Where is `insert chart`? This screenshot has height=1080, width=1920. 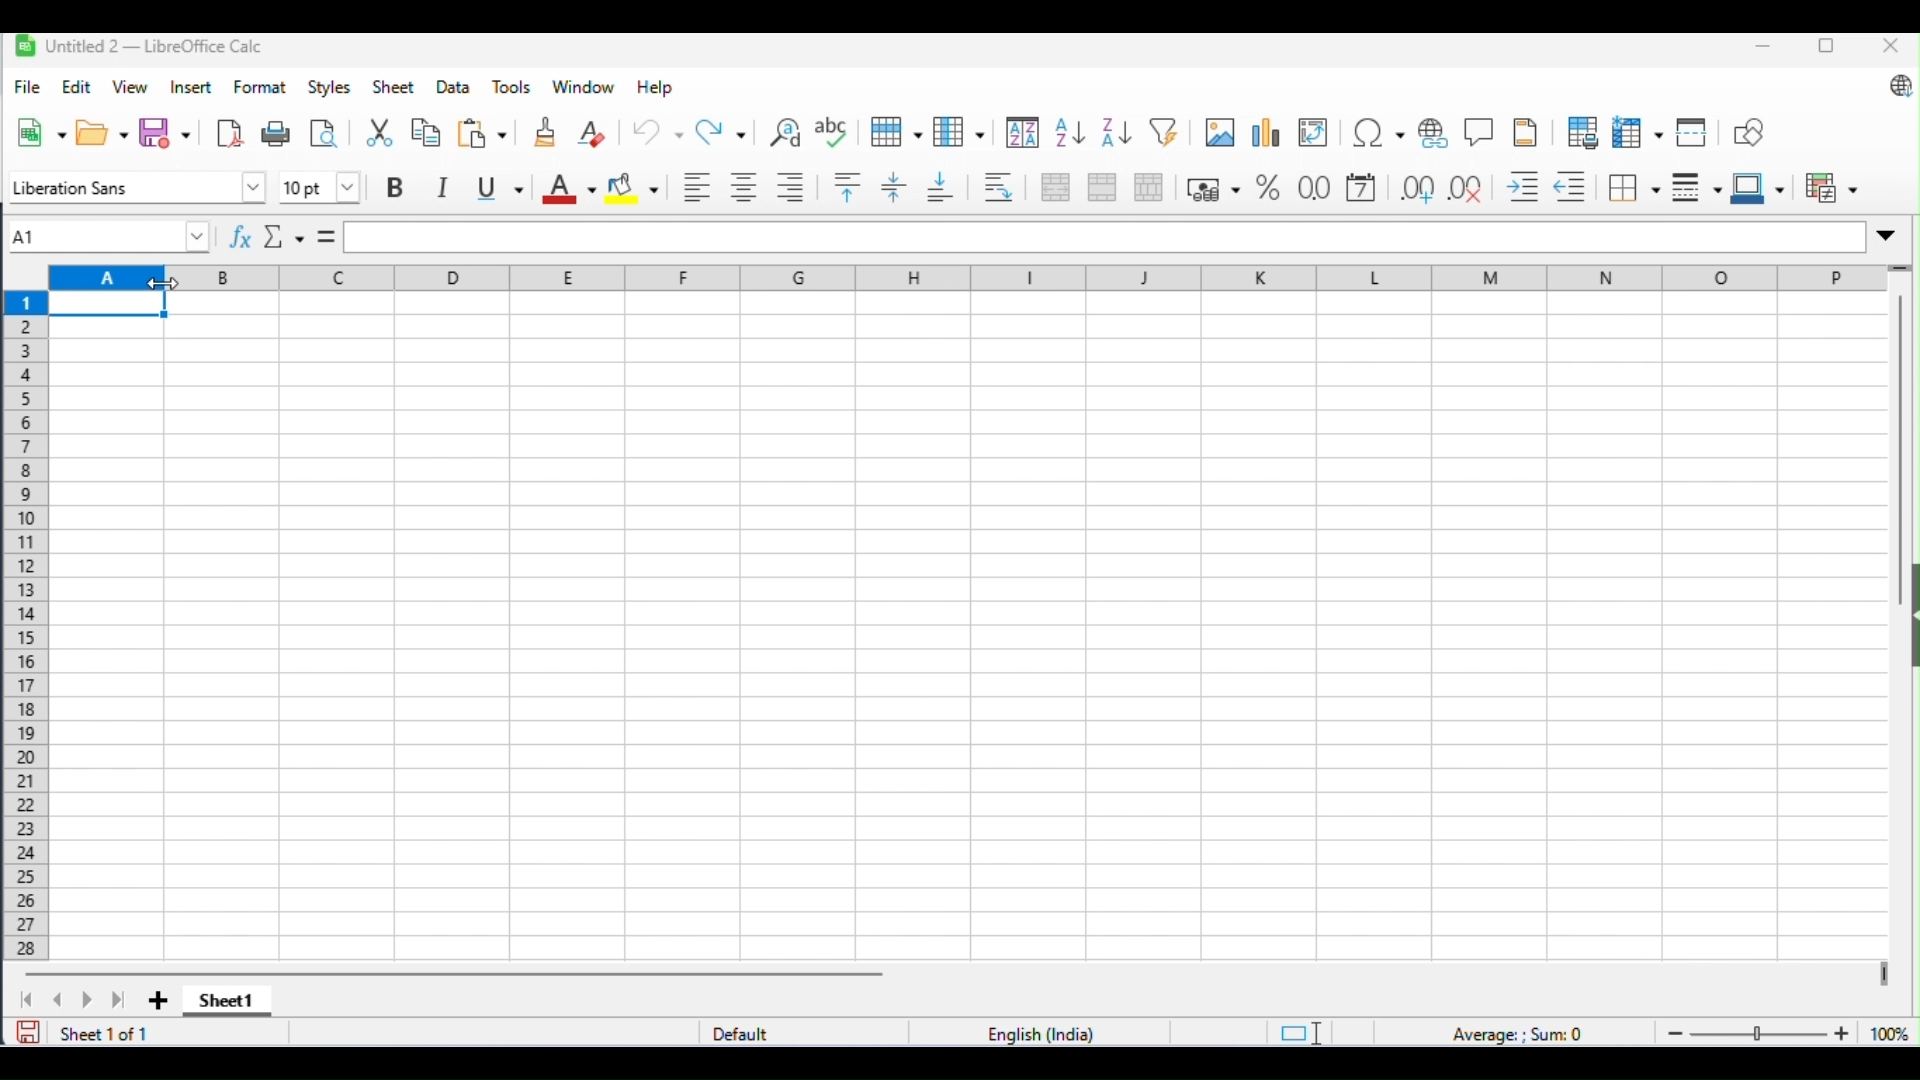 insert chart is located at coordinates (1265, 135).